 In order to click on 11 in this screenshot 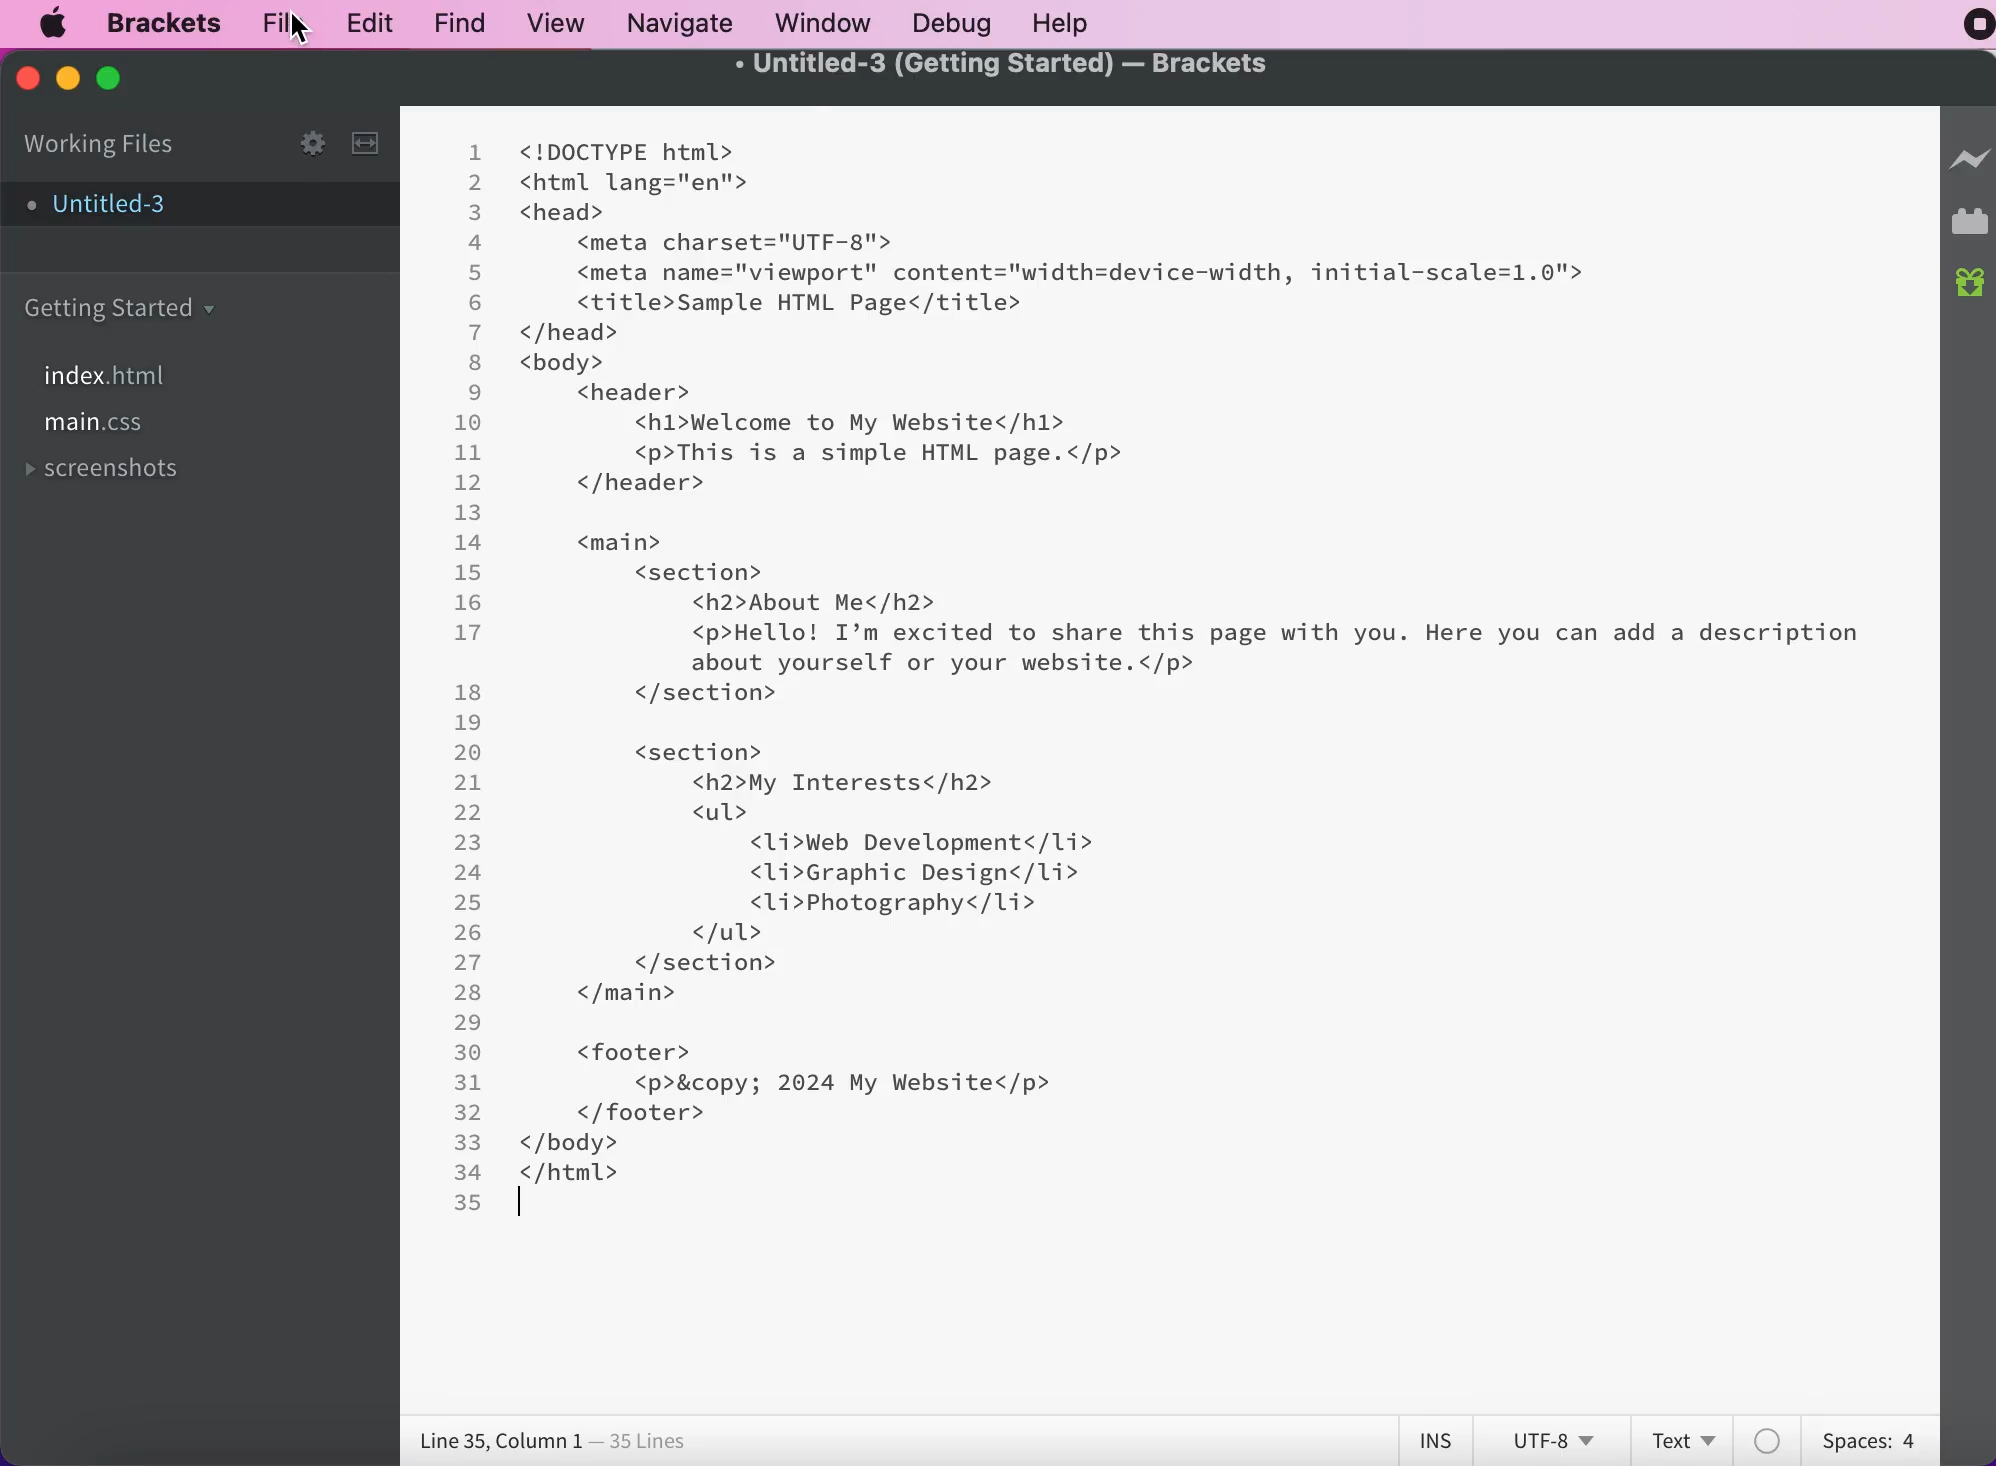, I will do `click(471, 453)`.